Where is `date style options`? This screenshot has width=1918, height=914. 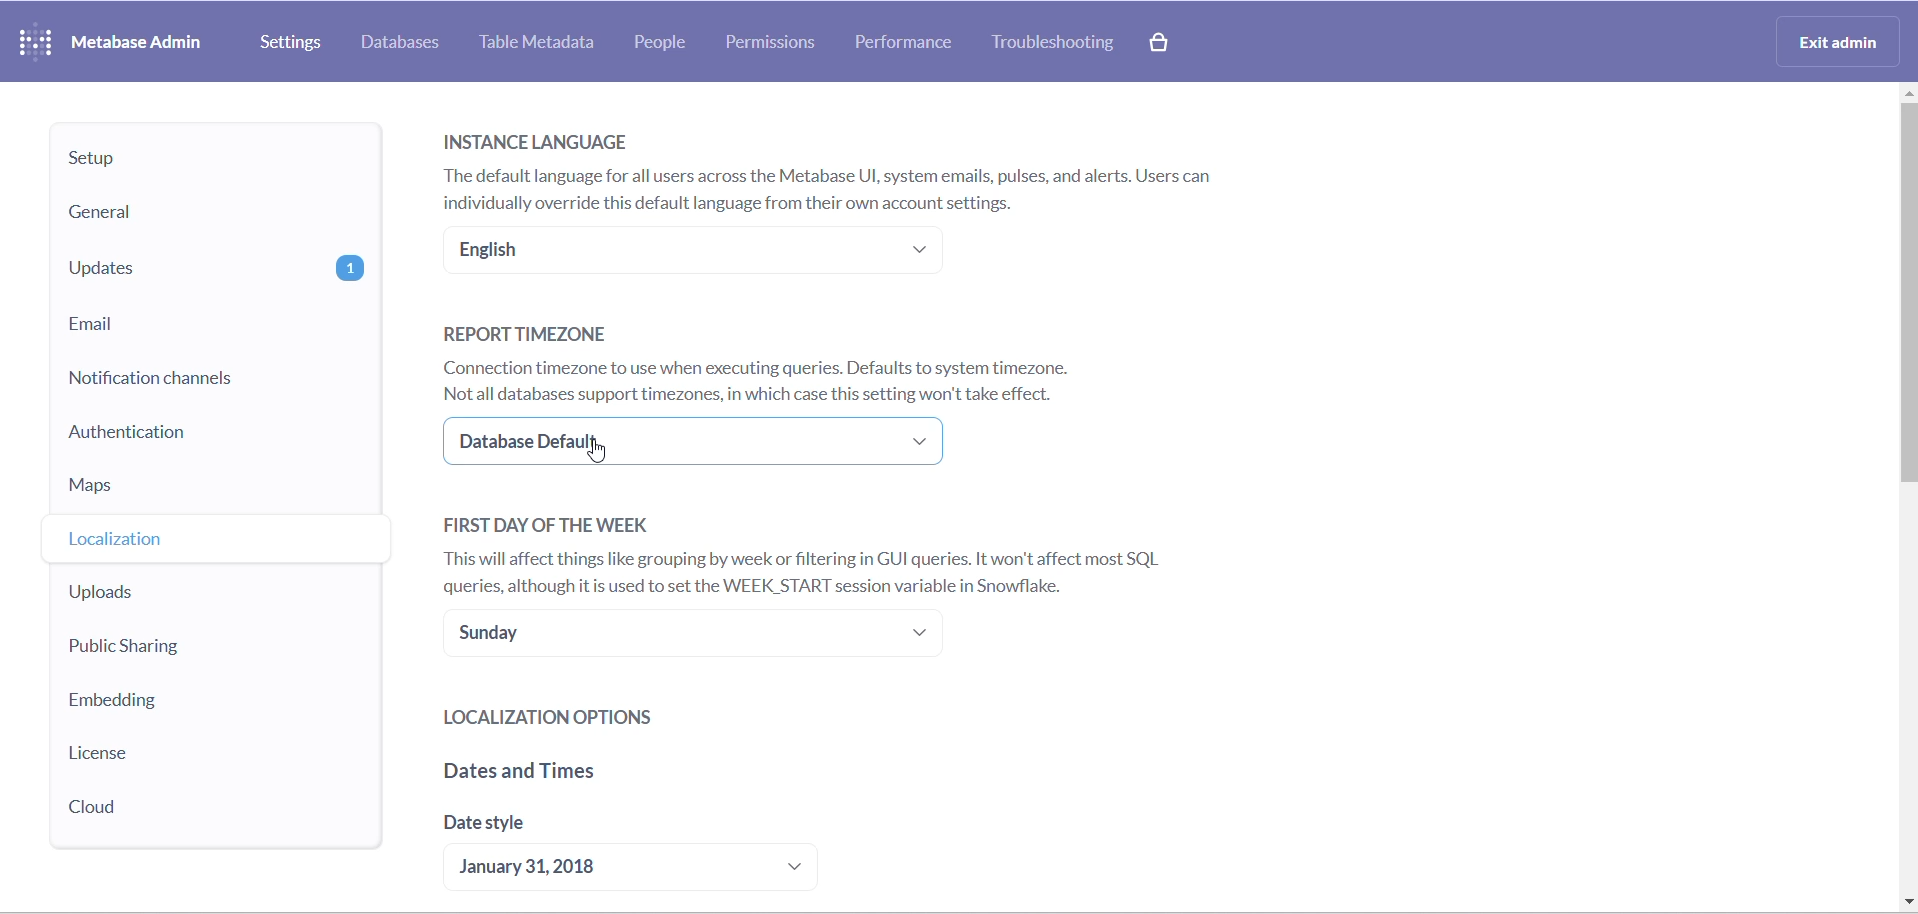 date style options is located at coordinates (646, 869).